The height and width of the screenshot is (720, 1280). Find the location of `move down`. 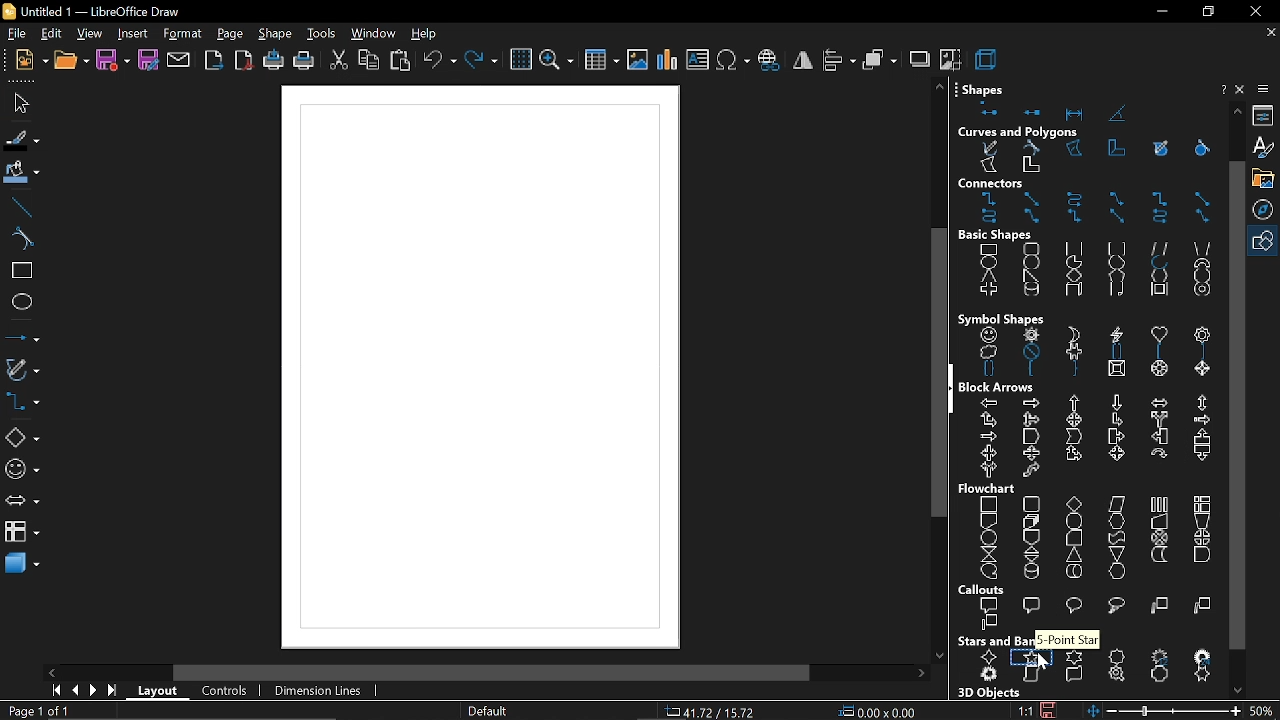

move down is located at coordinates (1238, 689).